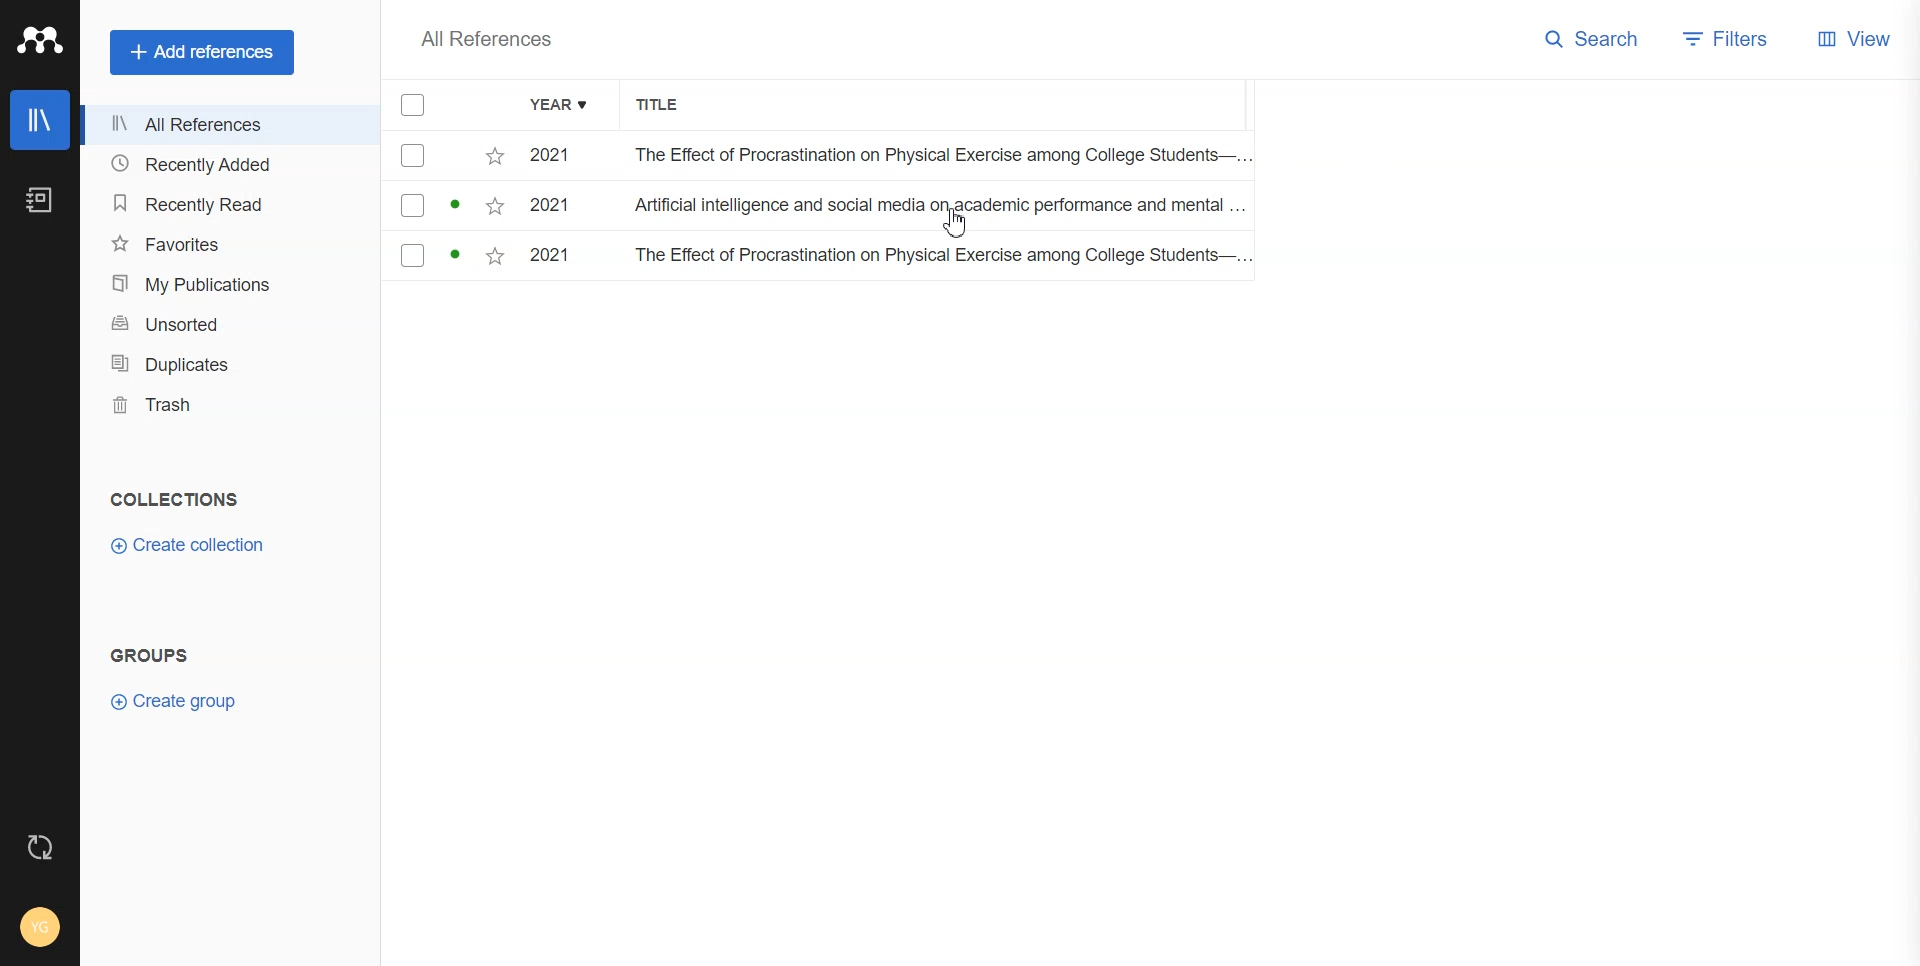  What do you see at coordinates (229, 405) in the screenshot?
I see `Trash` at bounding box center [229, 405].